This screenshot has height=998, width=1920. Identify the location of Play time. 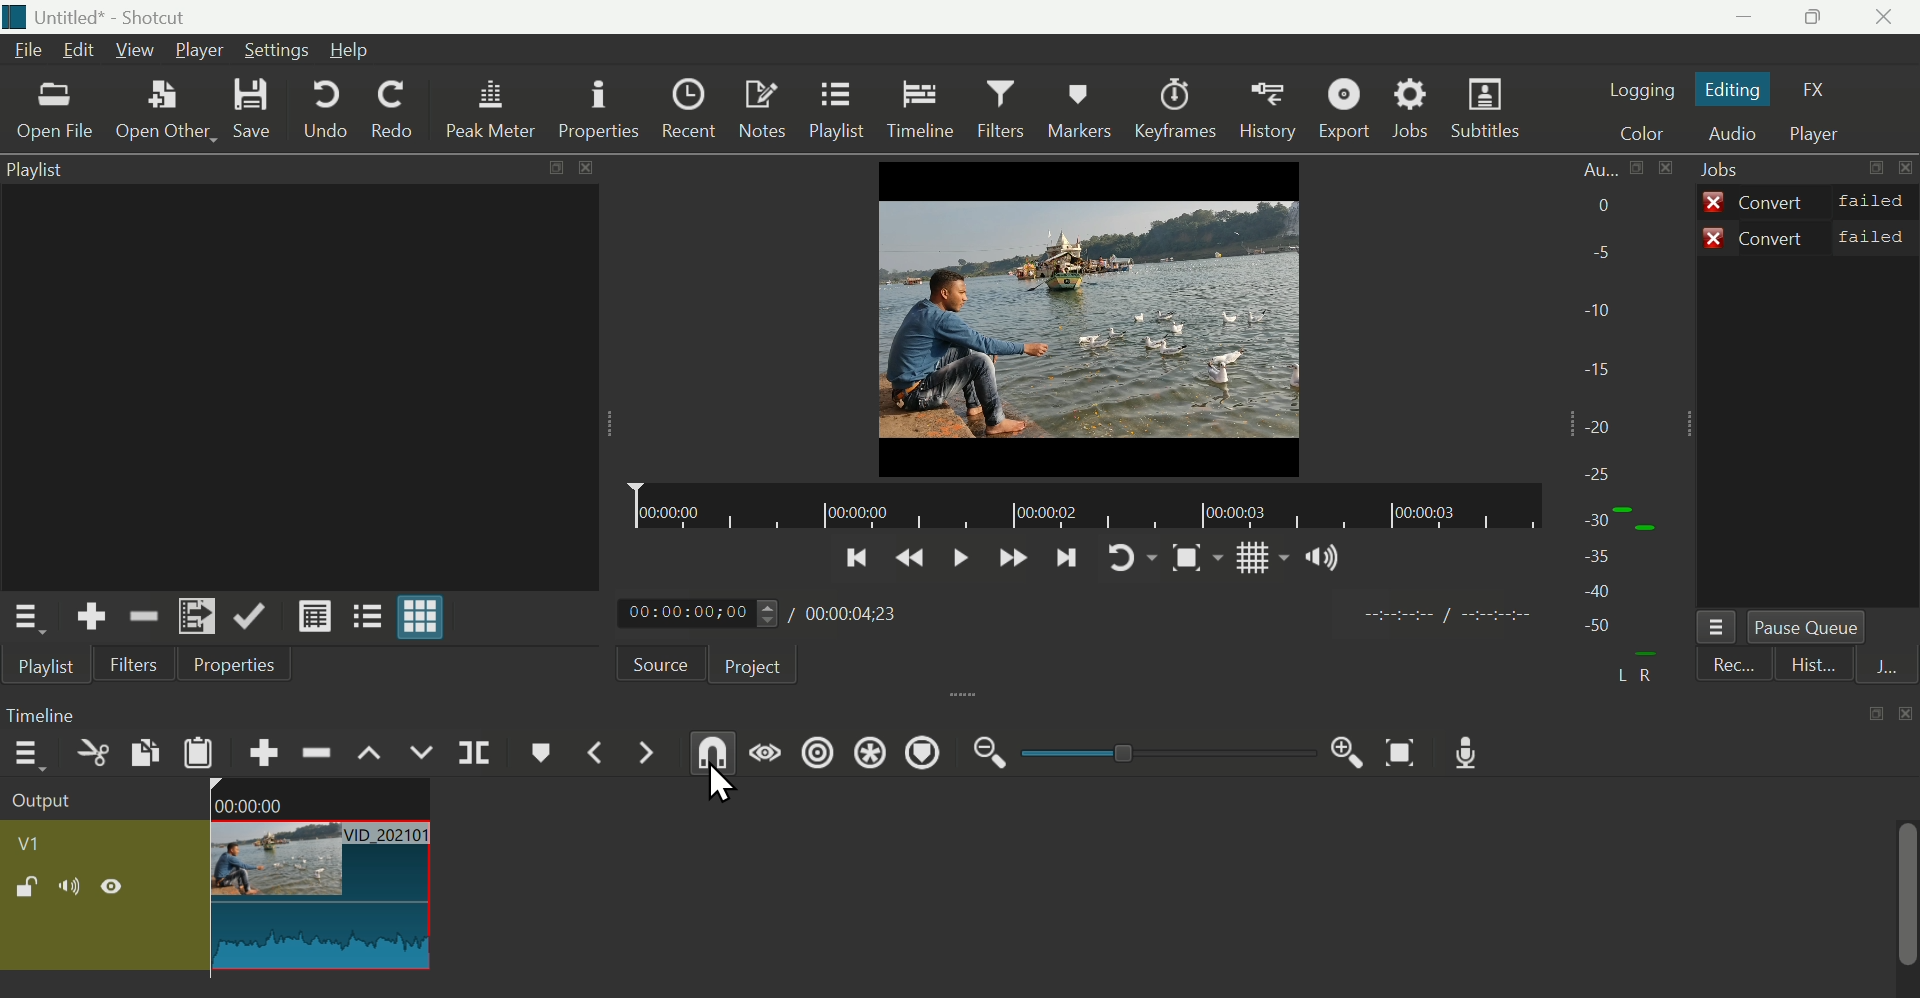
(771, 614).